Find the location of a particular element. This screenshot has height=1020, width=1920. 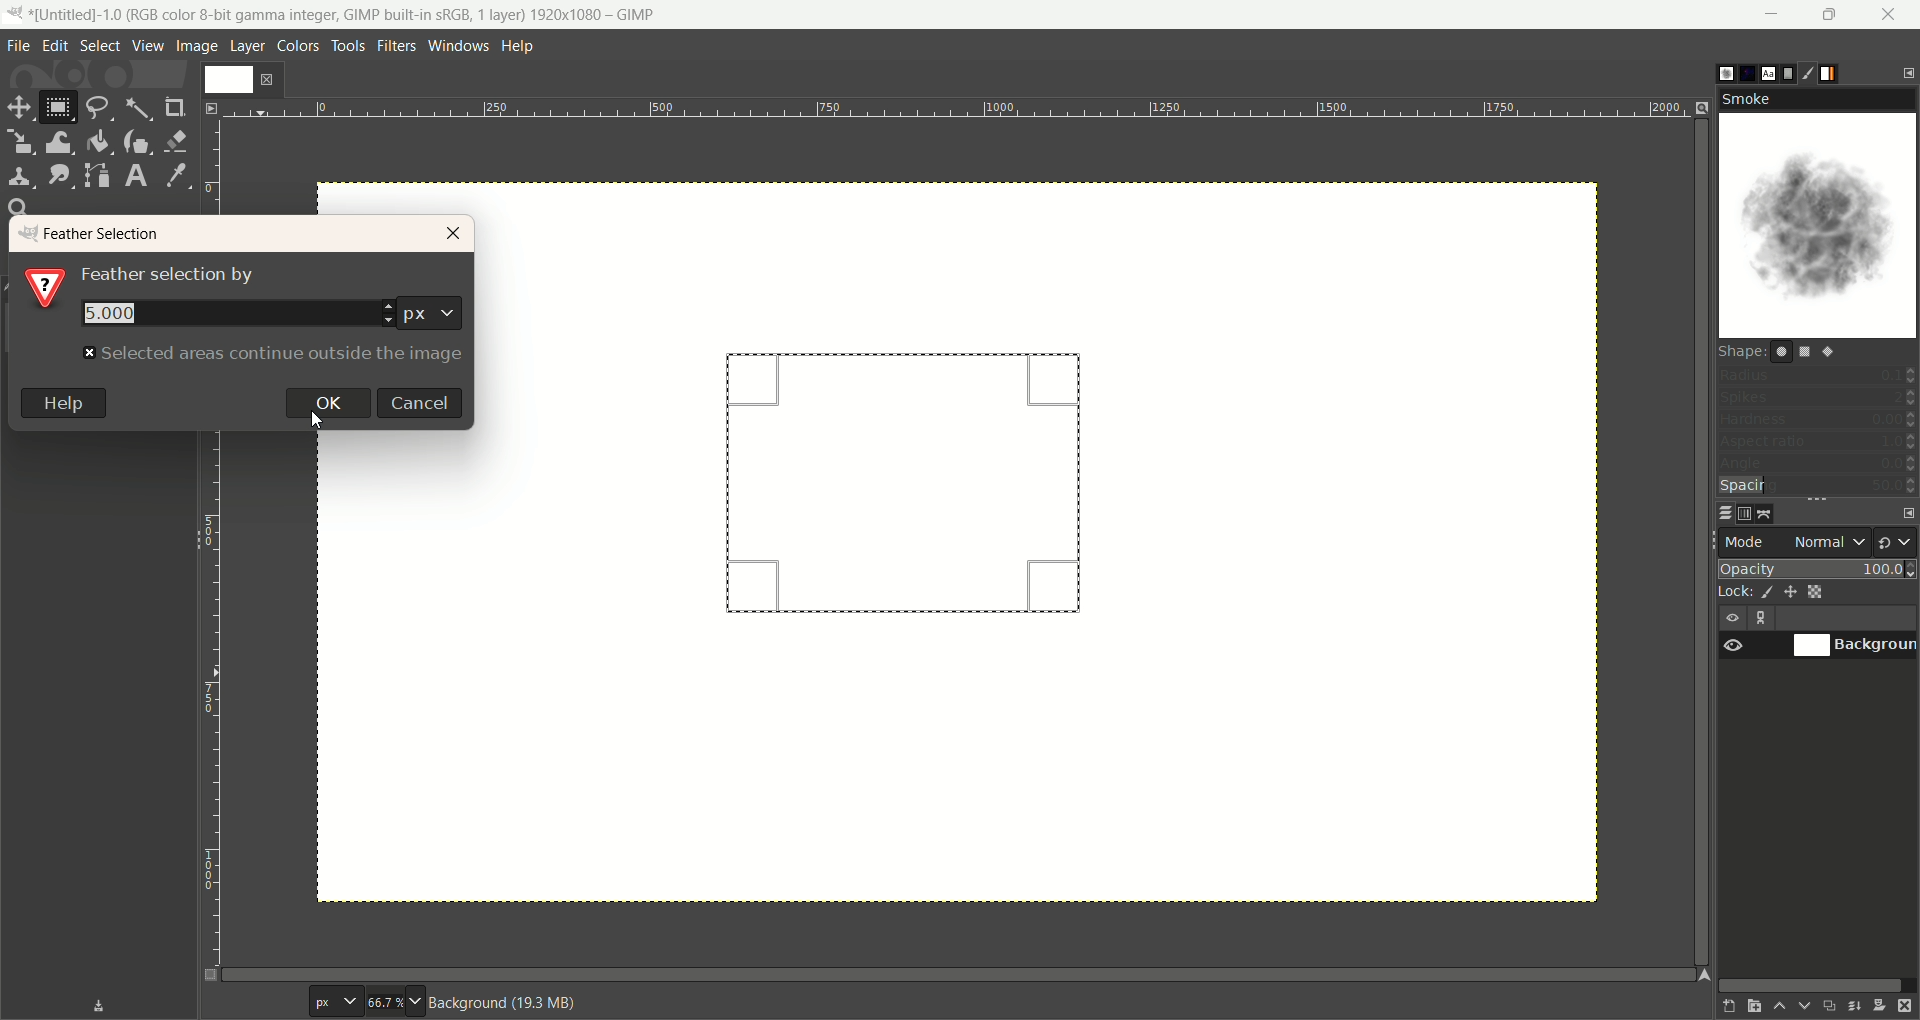

colors is located at coordinates (298, 46).